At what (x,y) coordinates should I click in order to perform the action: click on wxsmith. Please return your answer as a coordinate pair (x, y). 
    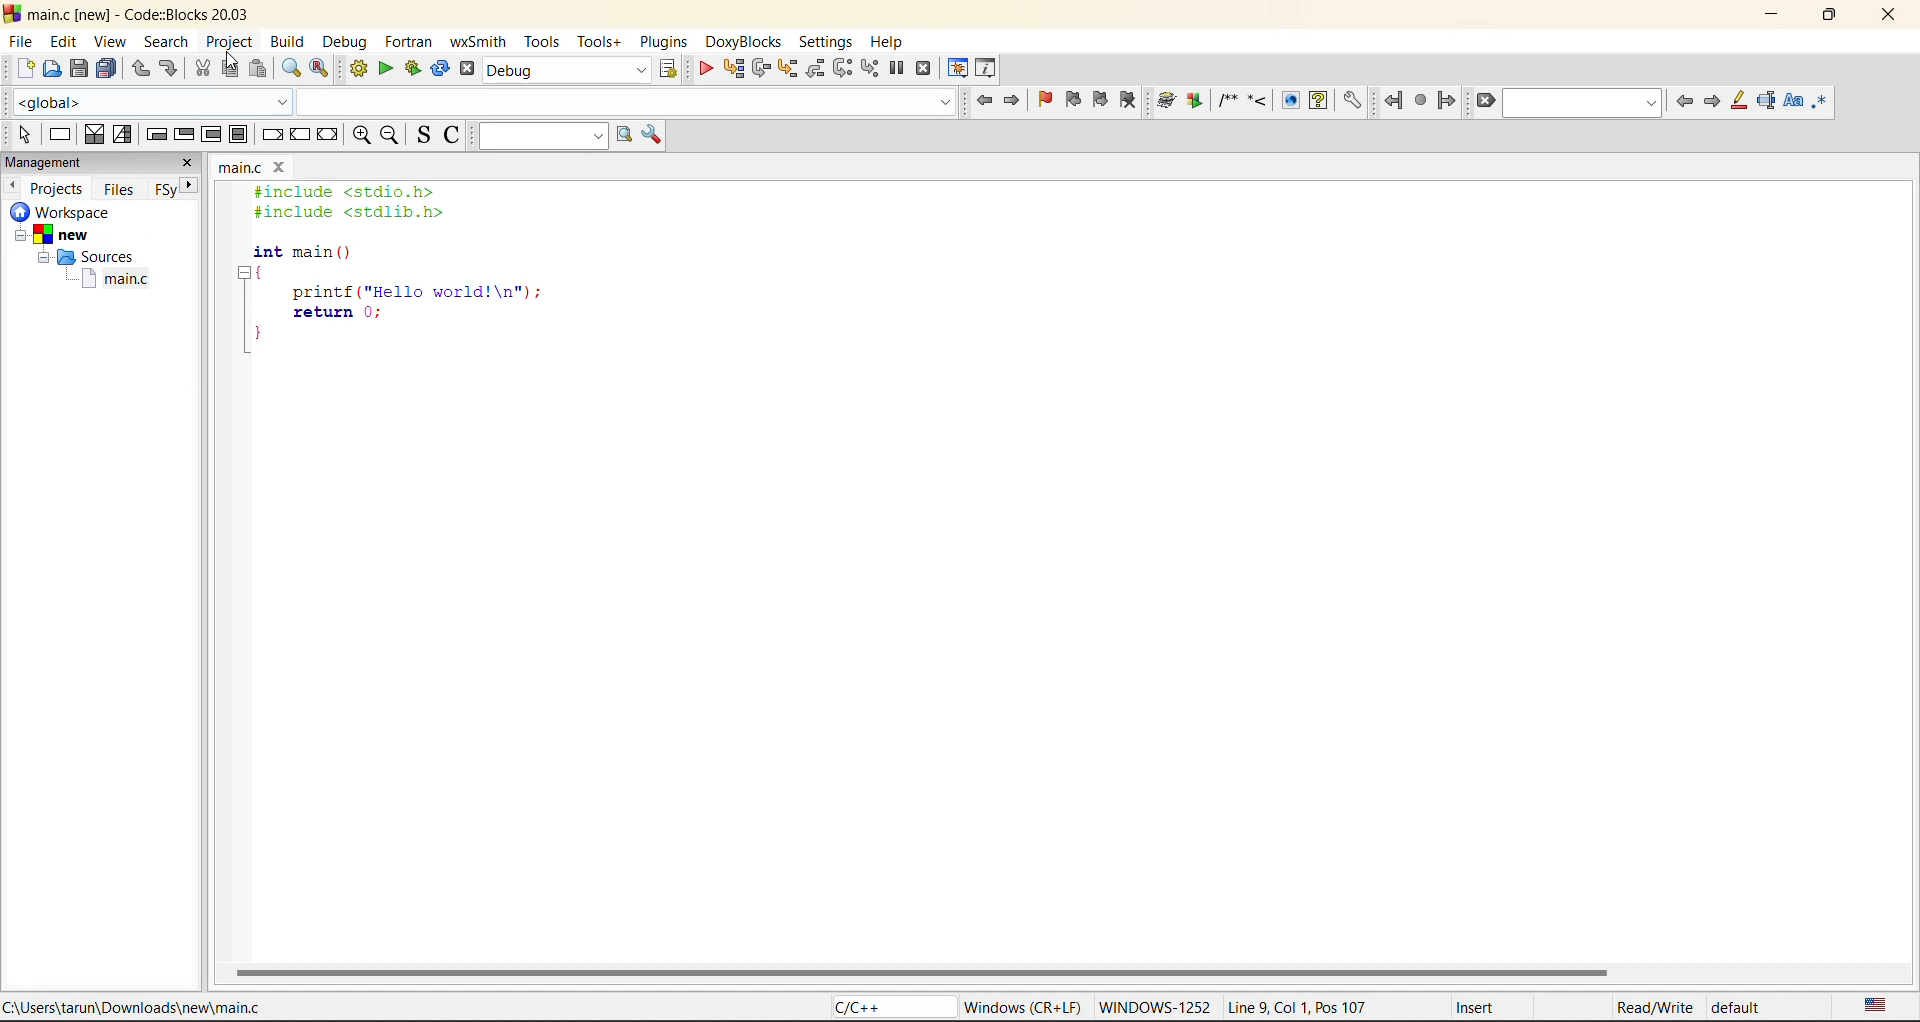
    Looking at the image, I should click on (475, 44).